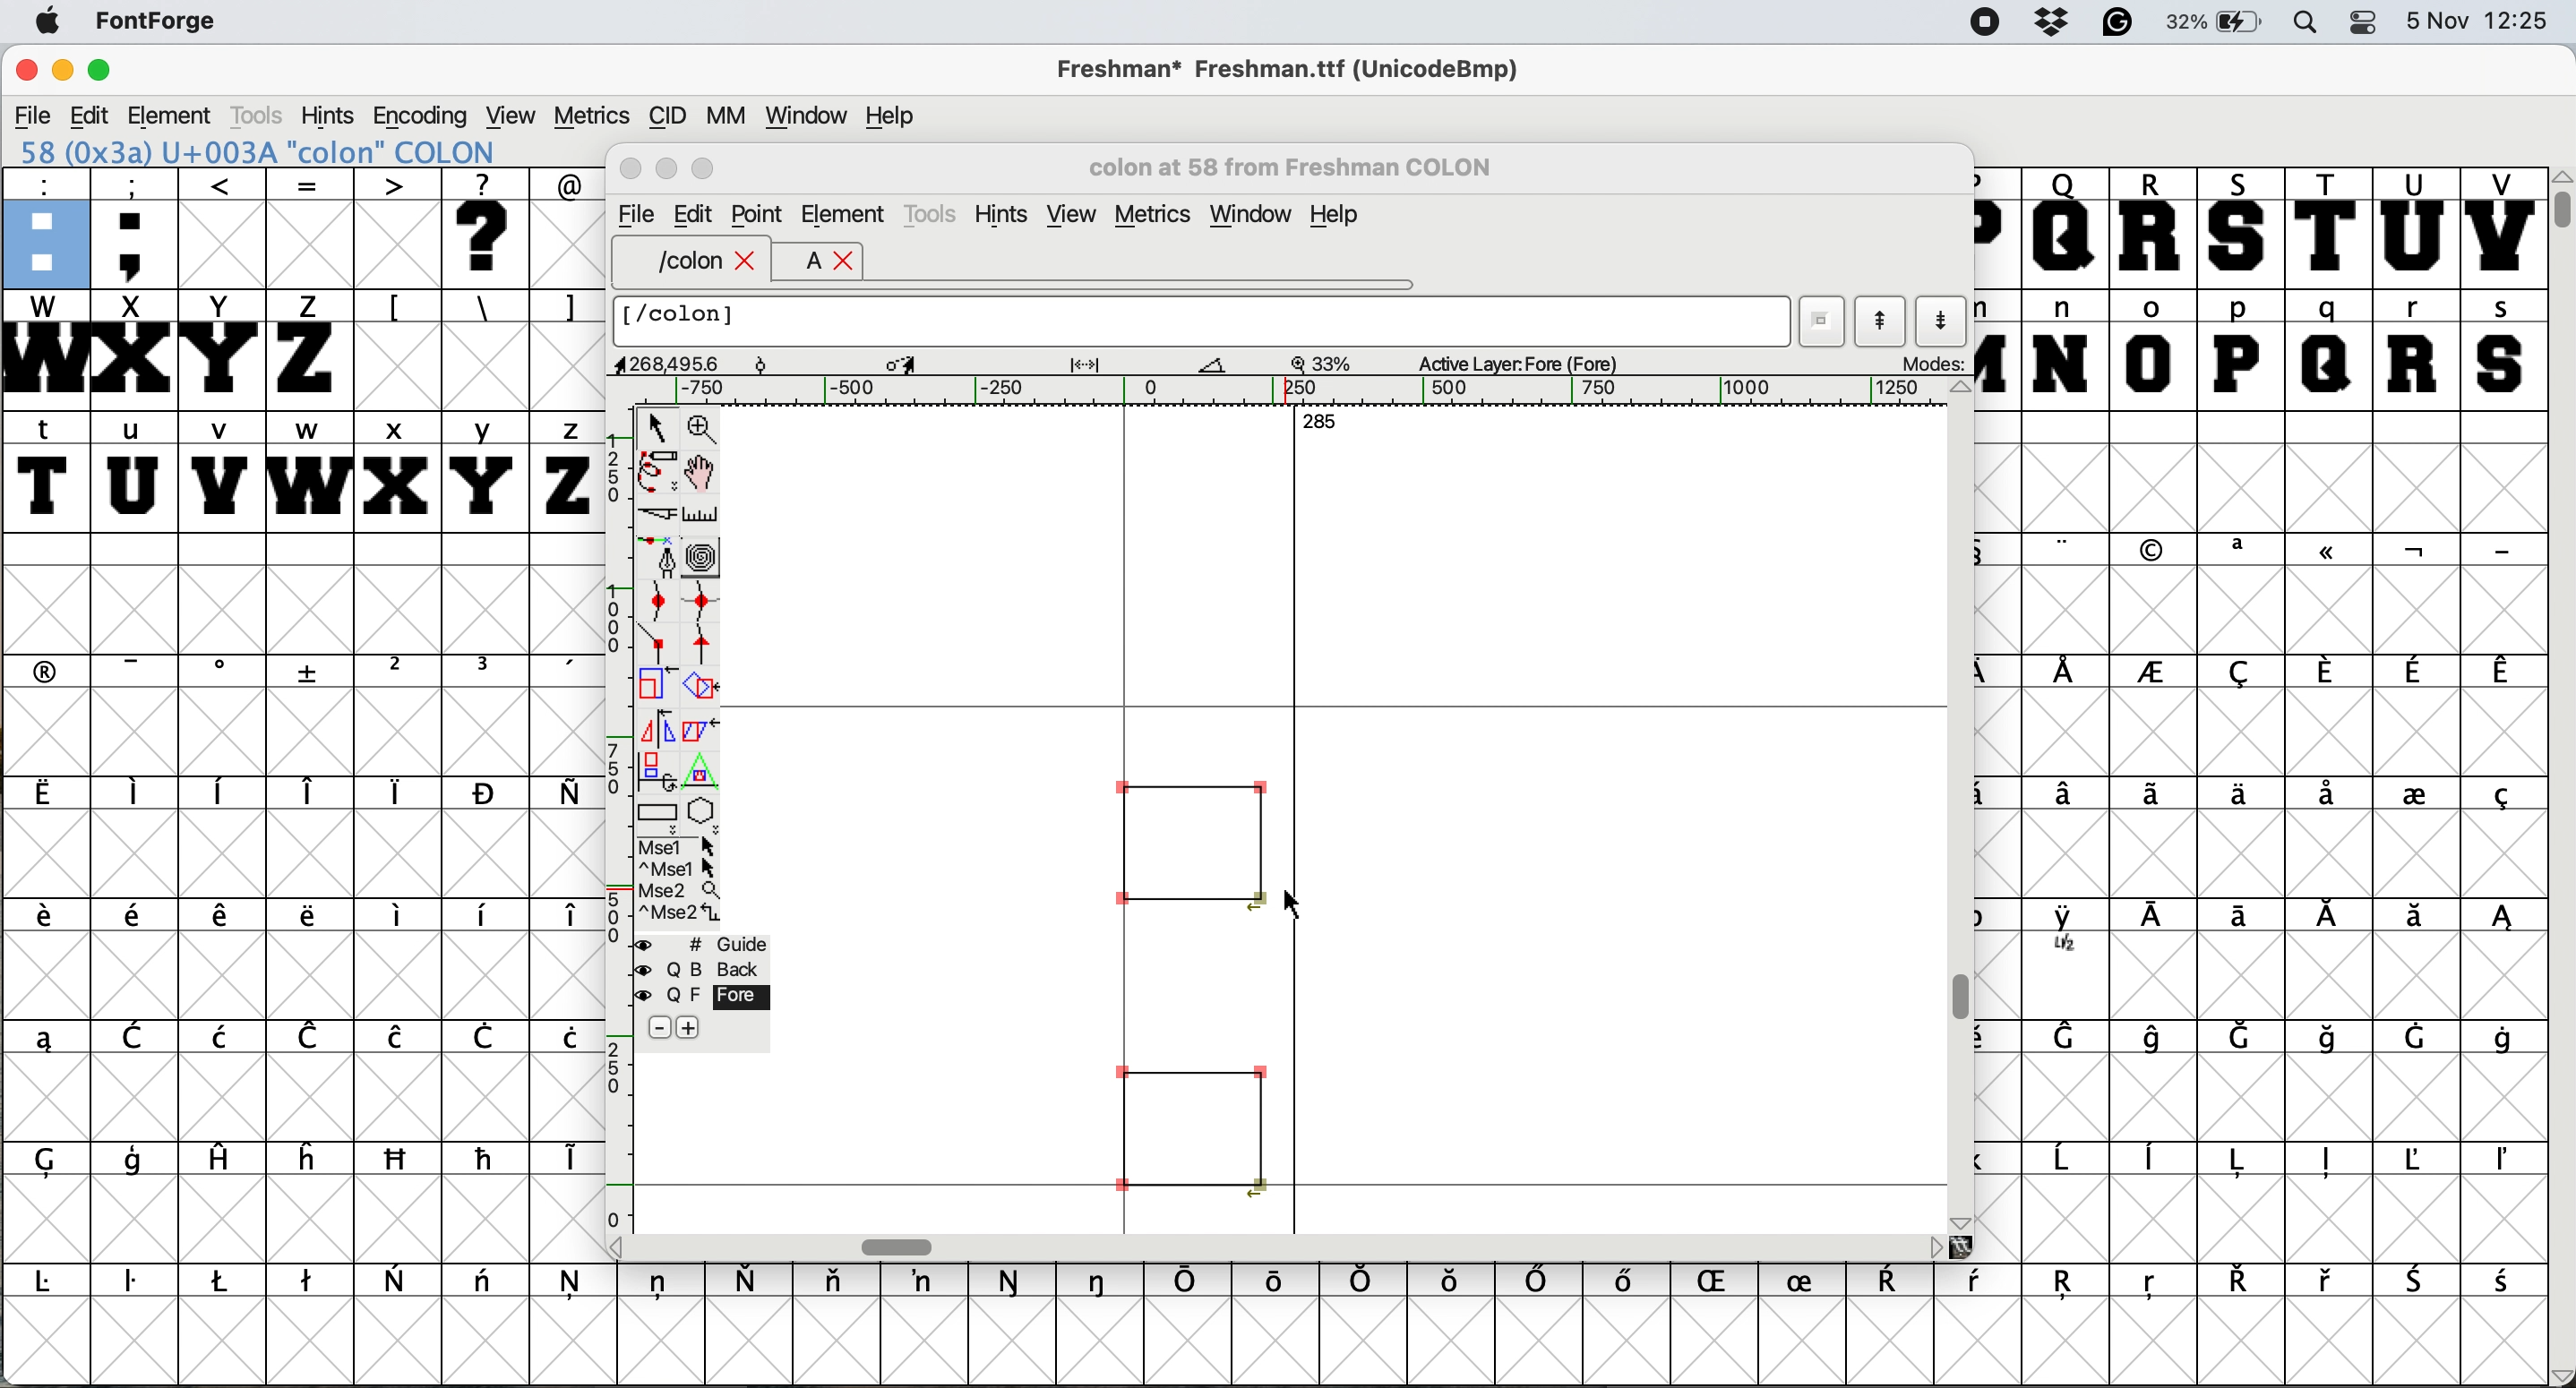 This screenshot has height=1388, width=2576. I want to click on element, so click(843, 214).